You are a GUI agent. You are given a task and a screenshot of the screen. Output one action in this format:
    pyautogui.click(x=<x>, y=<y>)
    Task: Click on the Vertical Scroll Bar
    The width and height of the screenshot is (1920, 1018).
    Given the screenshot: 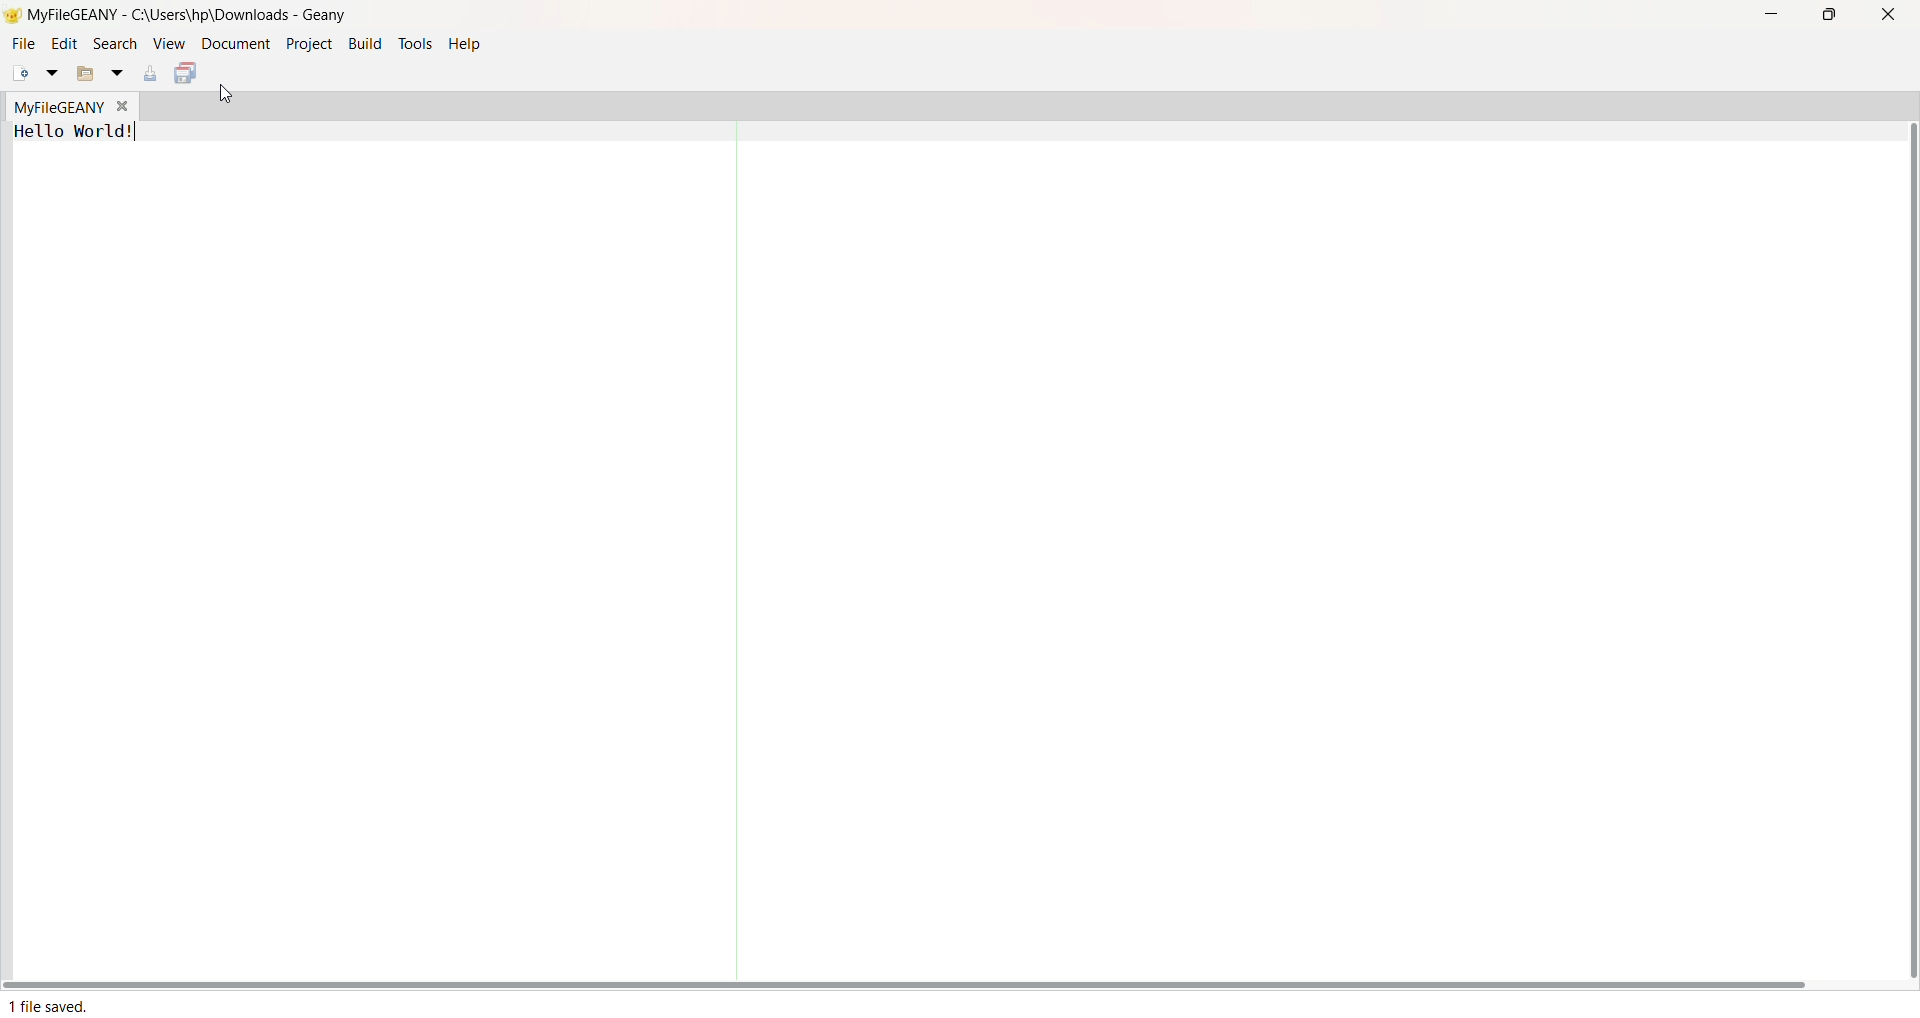 What is the action you would take?
    pyautogui.click(x=1909, y=547)
    